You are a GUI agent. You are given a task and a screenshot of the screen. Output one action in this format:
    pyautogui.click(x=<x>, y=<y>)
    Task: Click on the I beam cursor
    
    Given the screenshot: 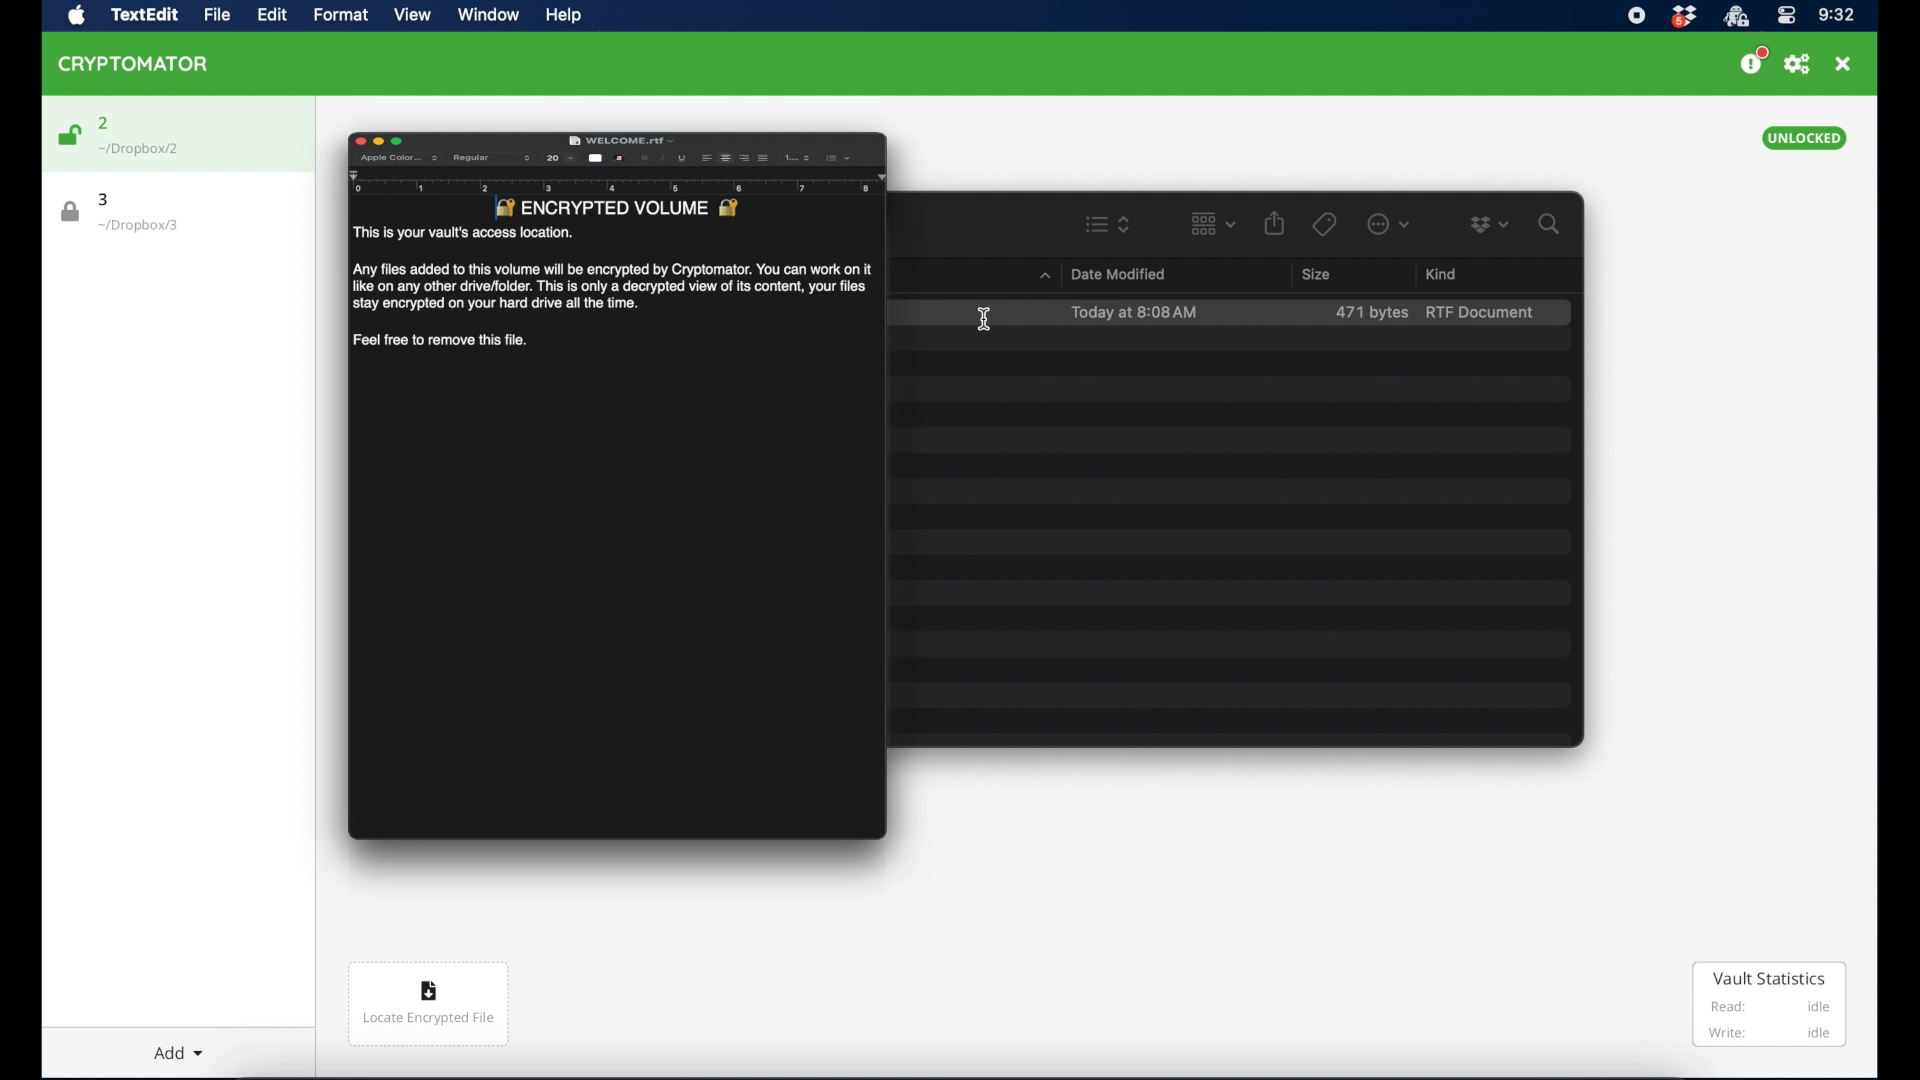 What is the action you would take?
    pyautogui.click(x=987, y=319)
    